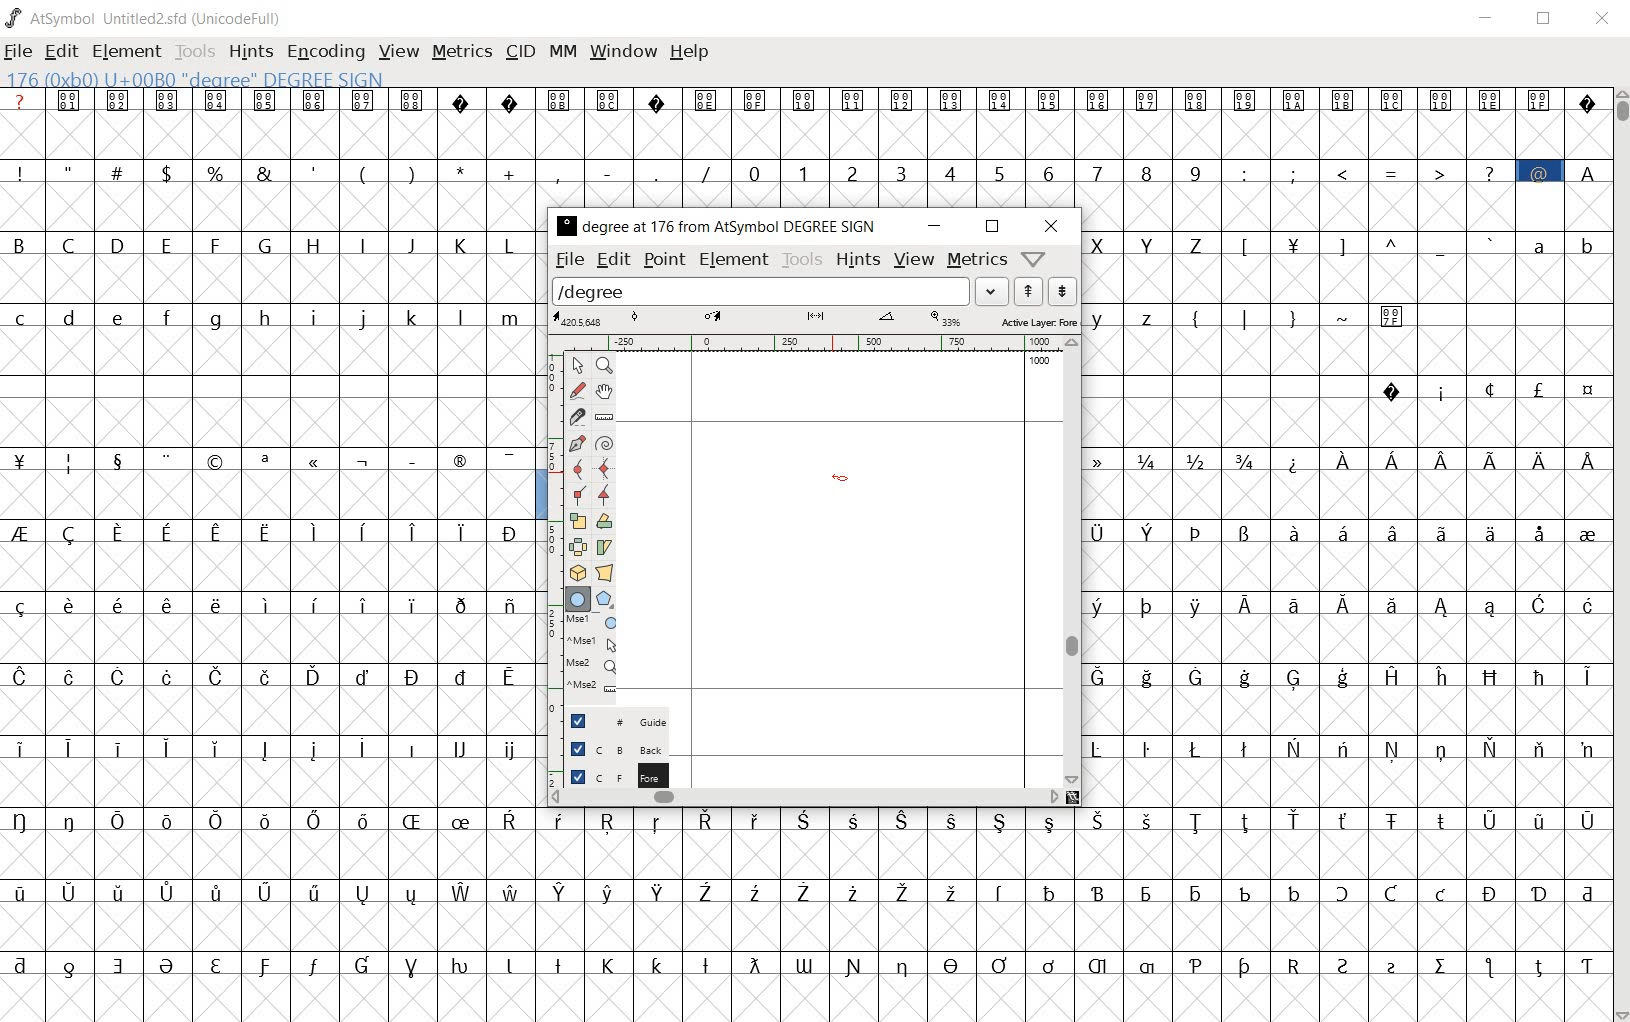  Describe the element at coordinates (584, 659) in the screenshot. I see `mse1 mse1 mse2 mse2` at that location.